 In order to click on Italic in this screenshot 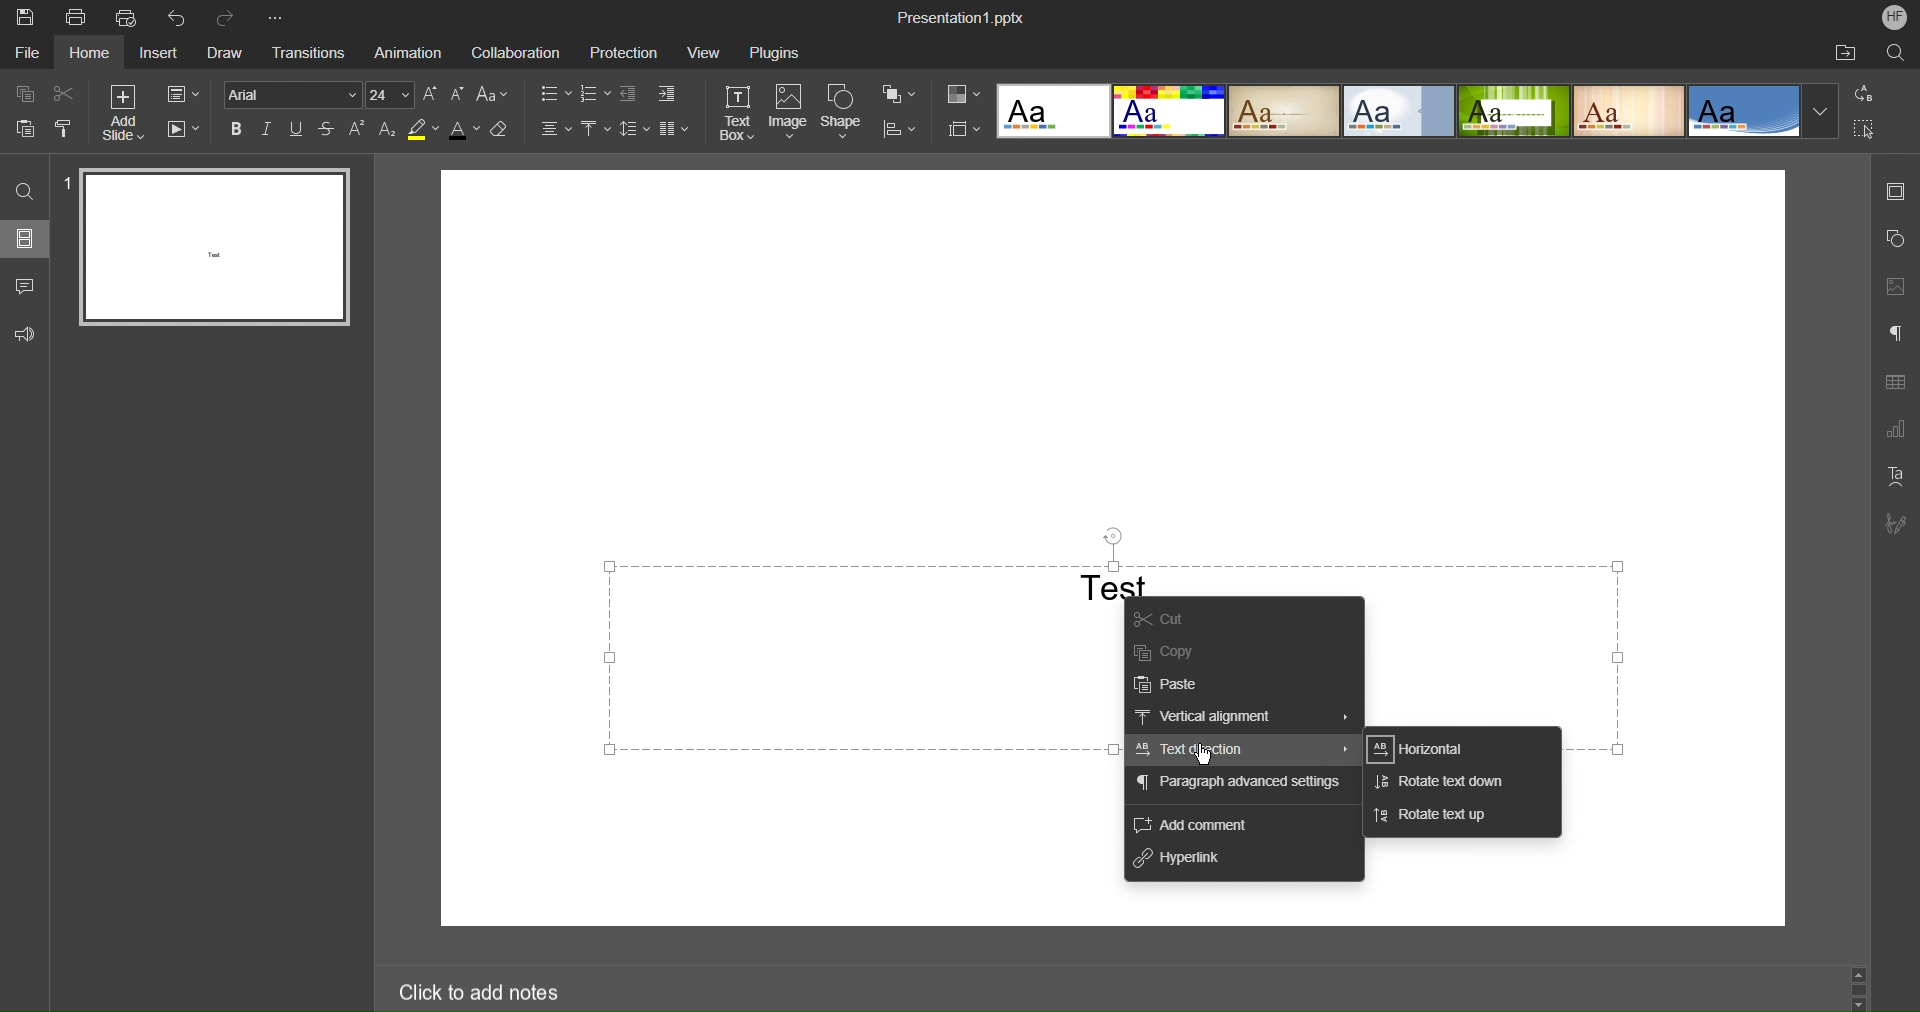, I will do `click(268, 128)`.